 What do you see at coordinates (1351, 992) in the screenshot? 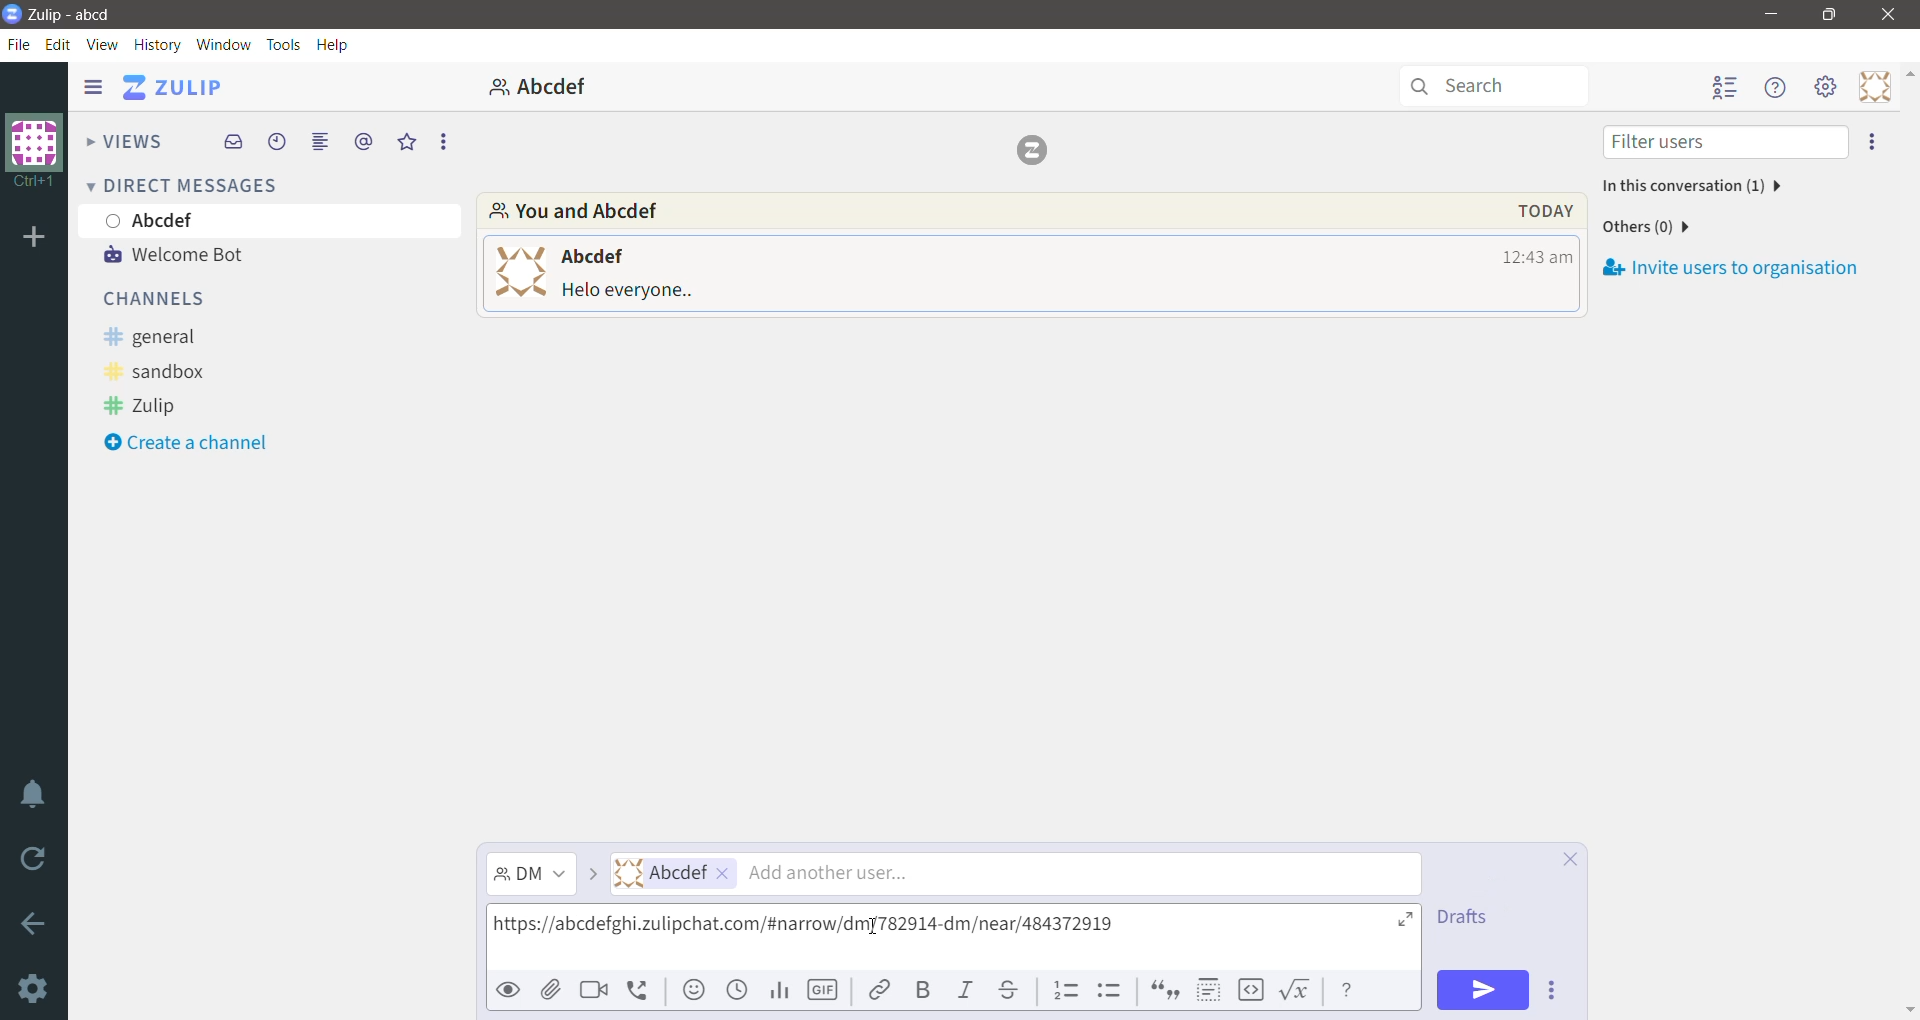
I see `Message Formatting` at bounding box center [1351, 992].